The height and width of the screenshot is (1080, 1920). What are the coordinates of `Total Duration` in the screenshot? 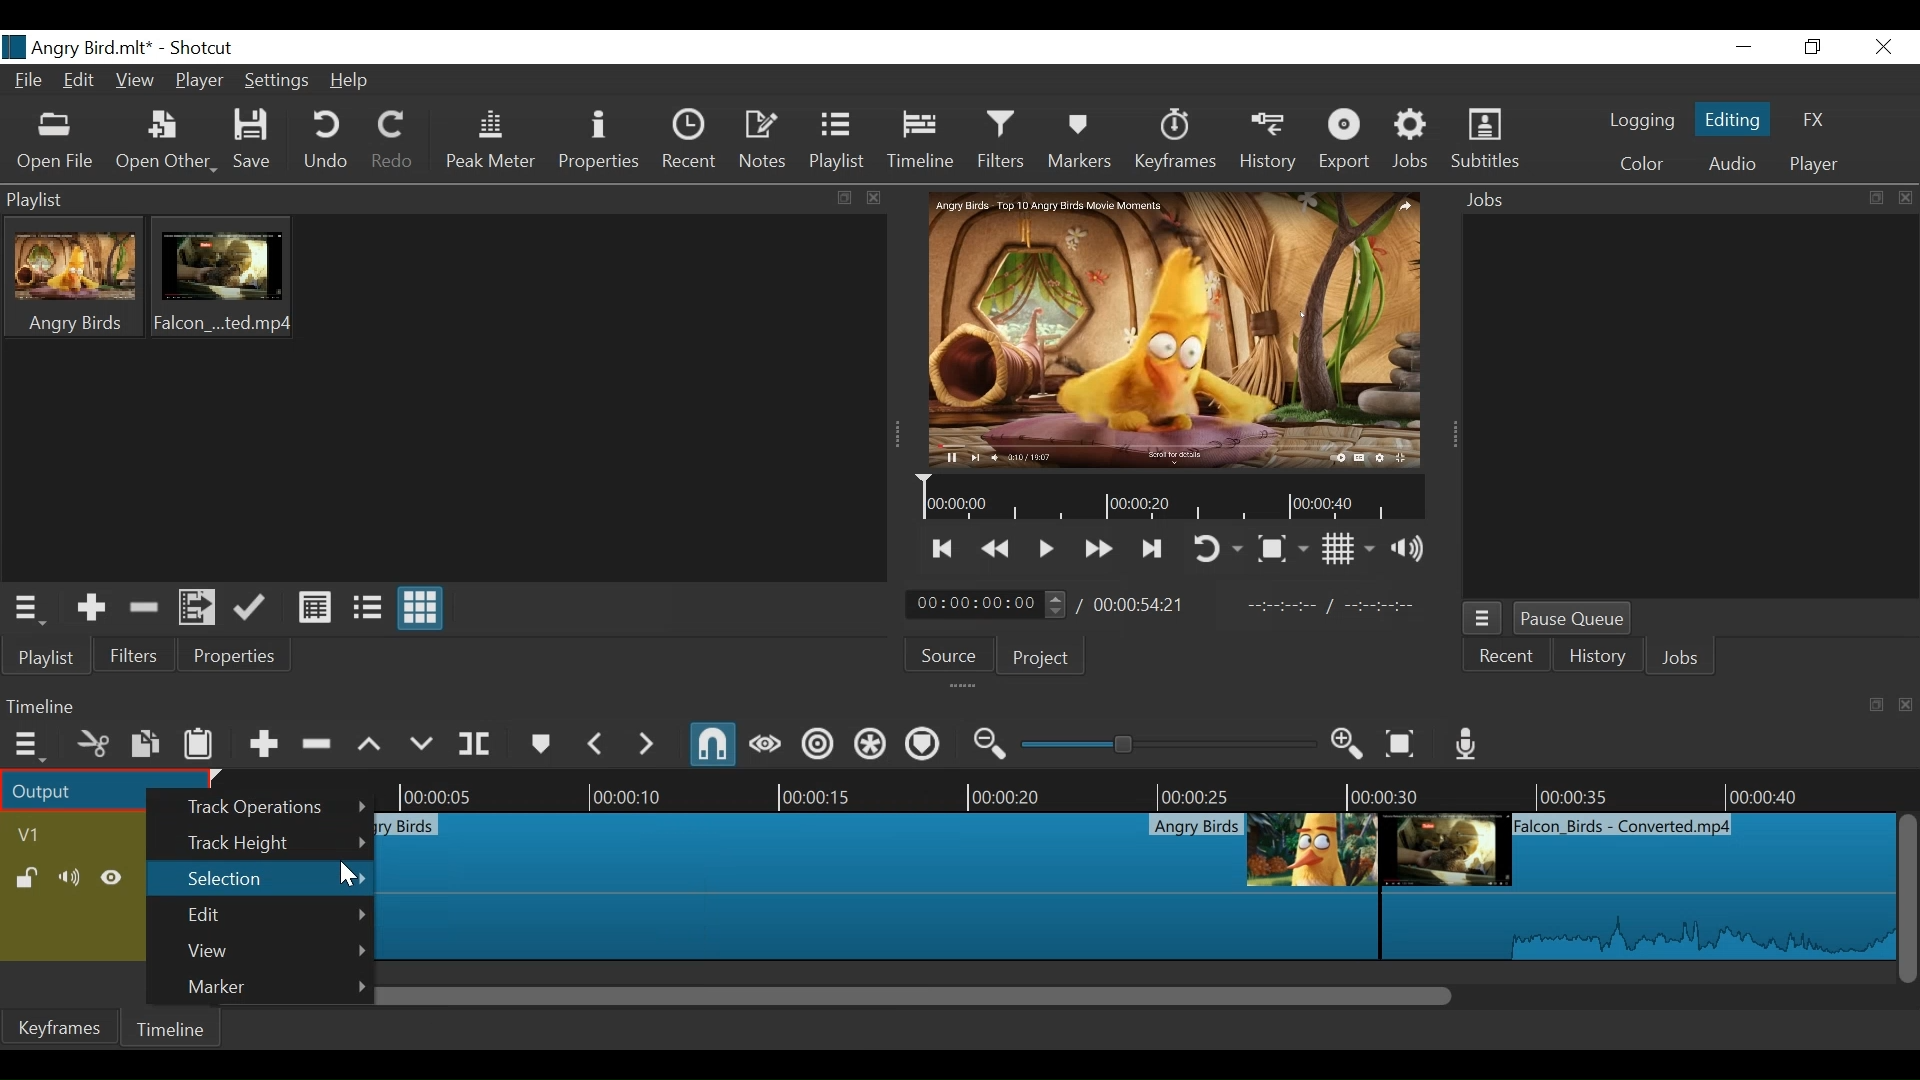 It's located at (1139, 605).